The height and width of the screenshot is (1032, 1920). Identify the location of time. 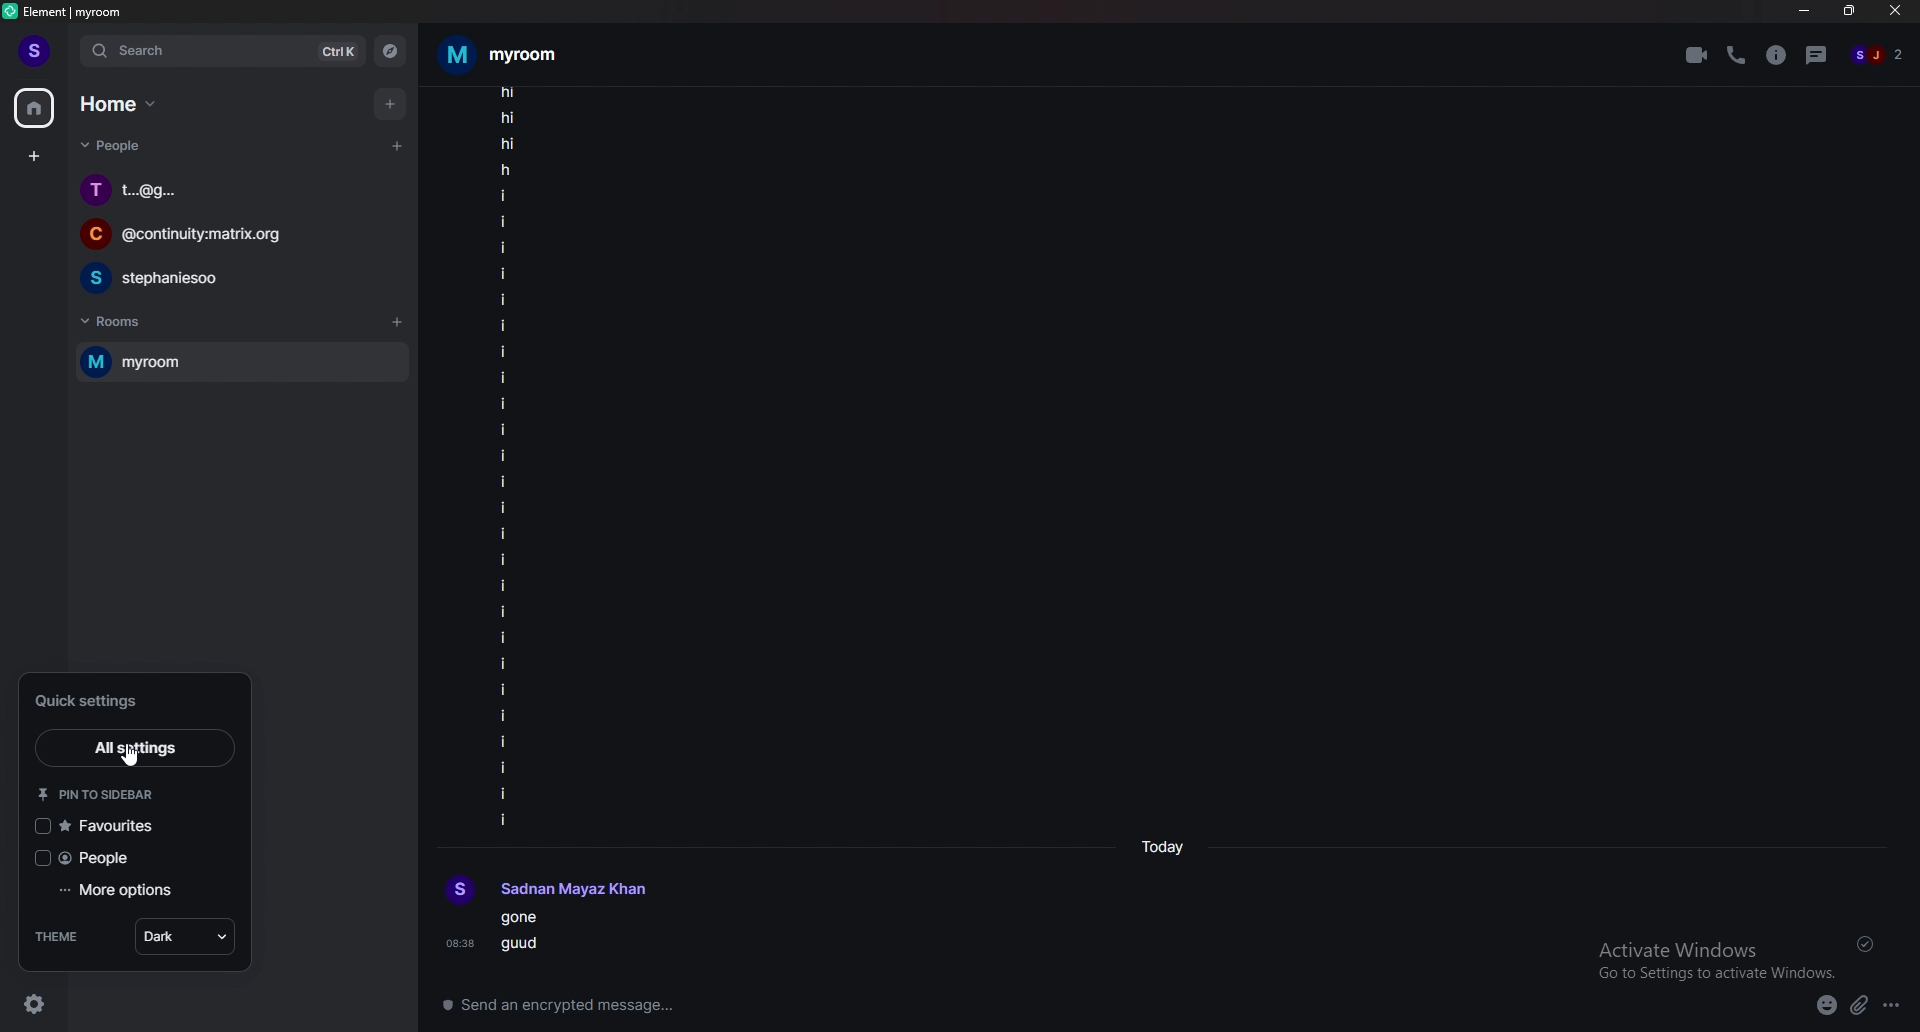
(1162, 847).